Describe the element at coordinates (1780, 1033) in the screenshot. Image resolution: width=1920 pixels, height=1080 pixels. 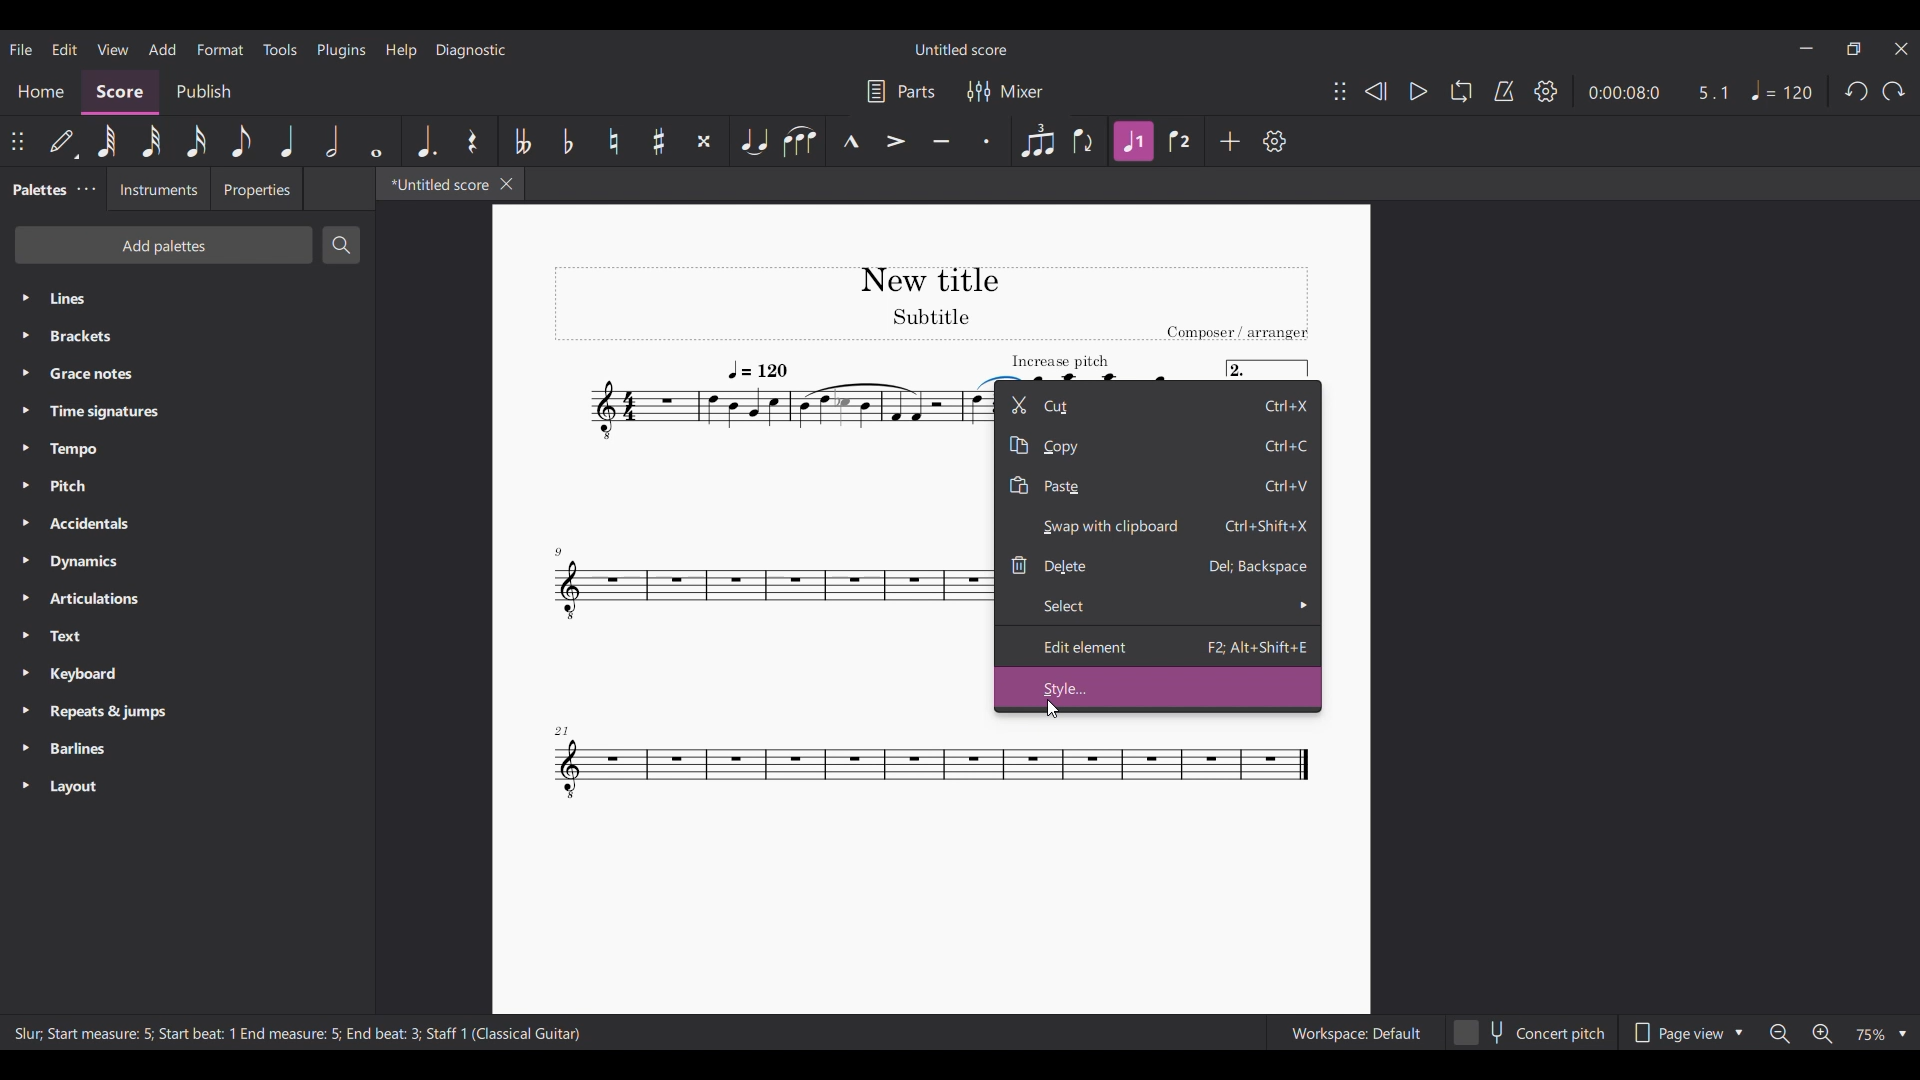
I see `Zoom out` at that location.